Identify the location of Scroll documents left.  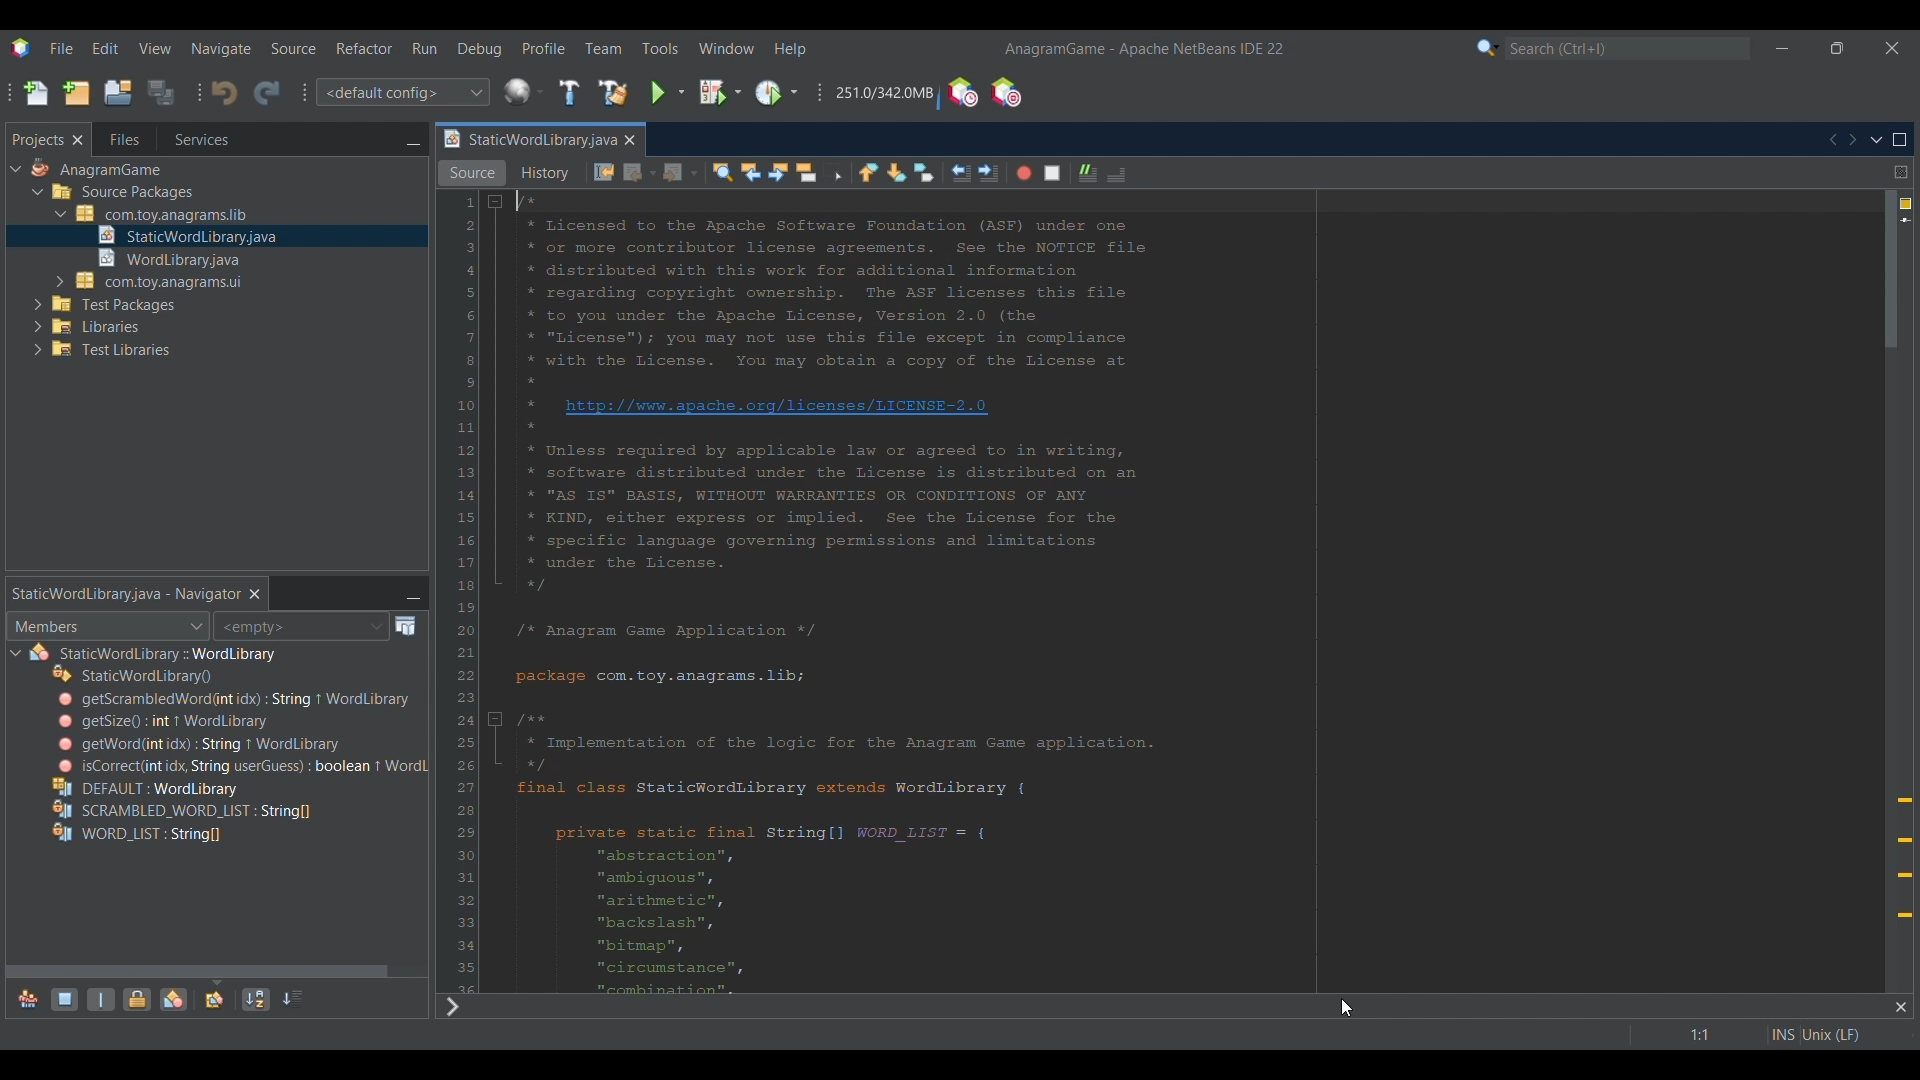
(1834, 139).